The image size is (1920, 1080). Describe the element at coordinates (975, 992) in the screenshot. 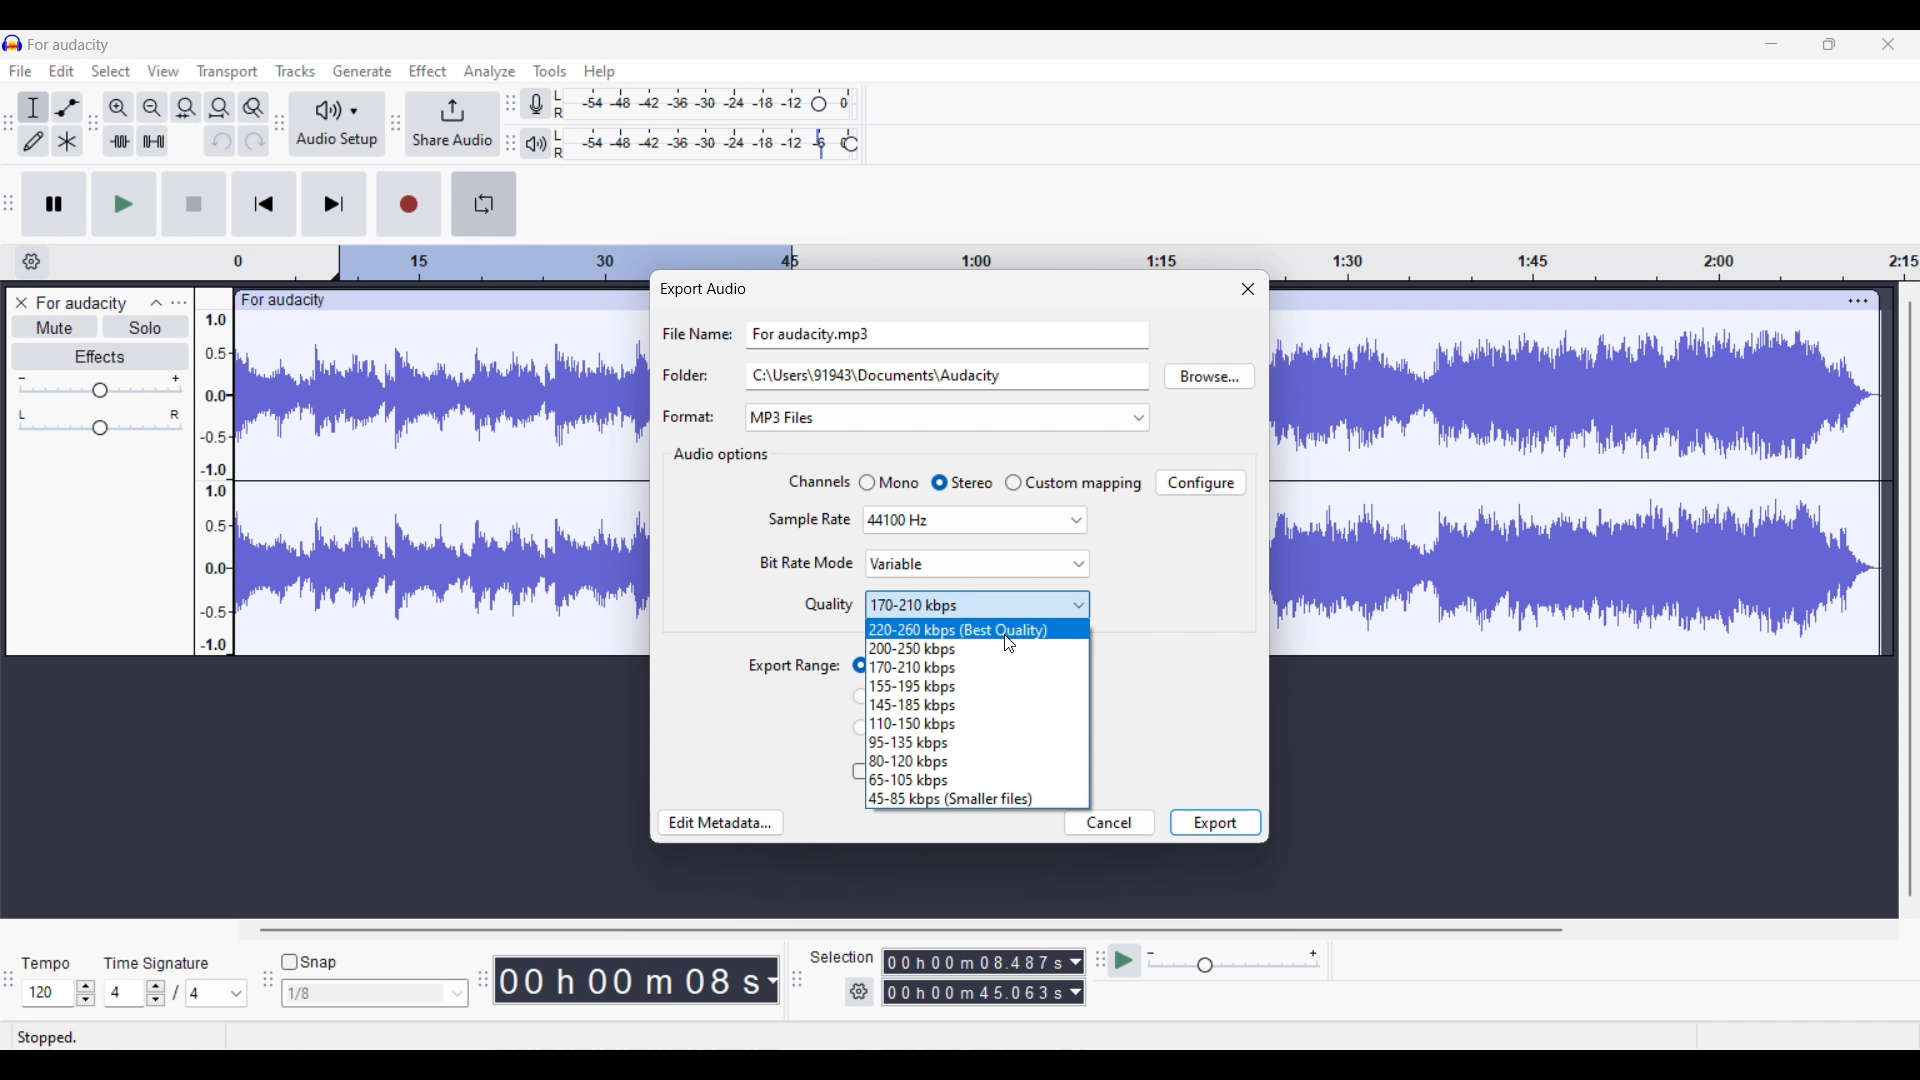

I see `Selection duration measurement` at that location.